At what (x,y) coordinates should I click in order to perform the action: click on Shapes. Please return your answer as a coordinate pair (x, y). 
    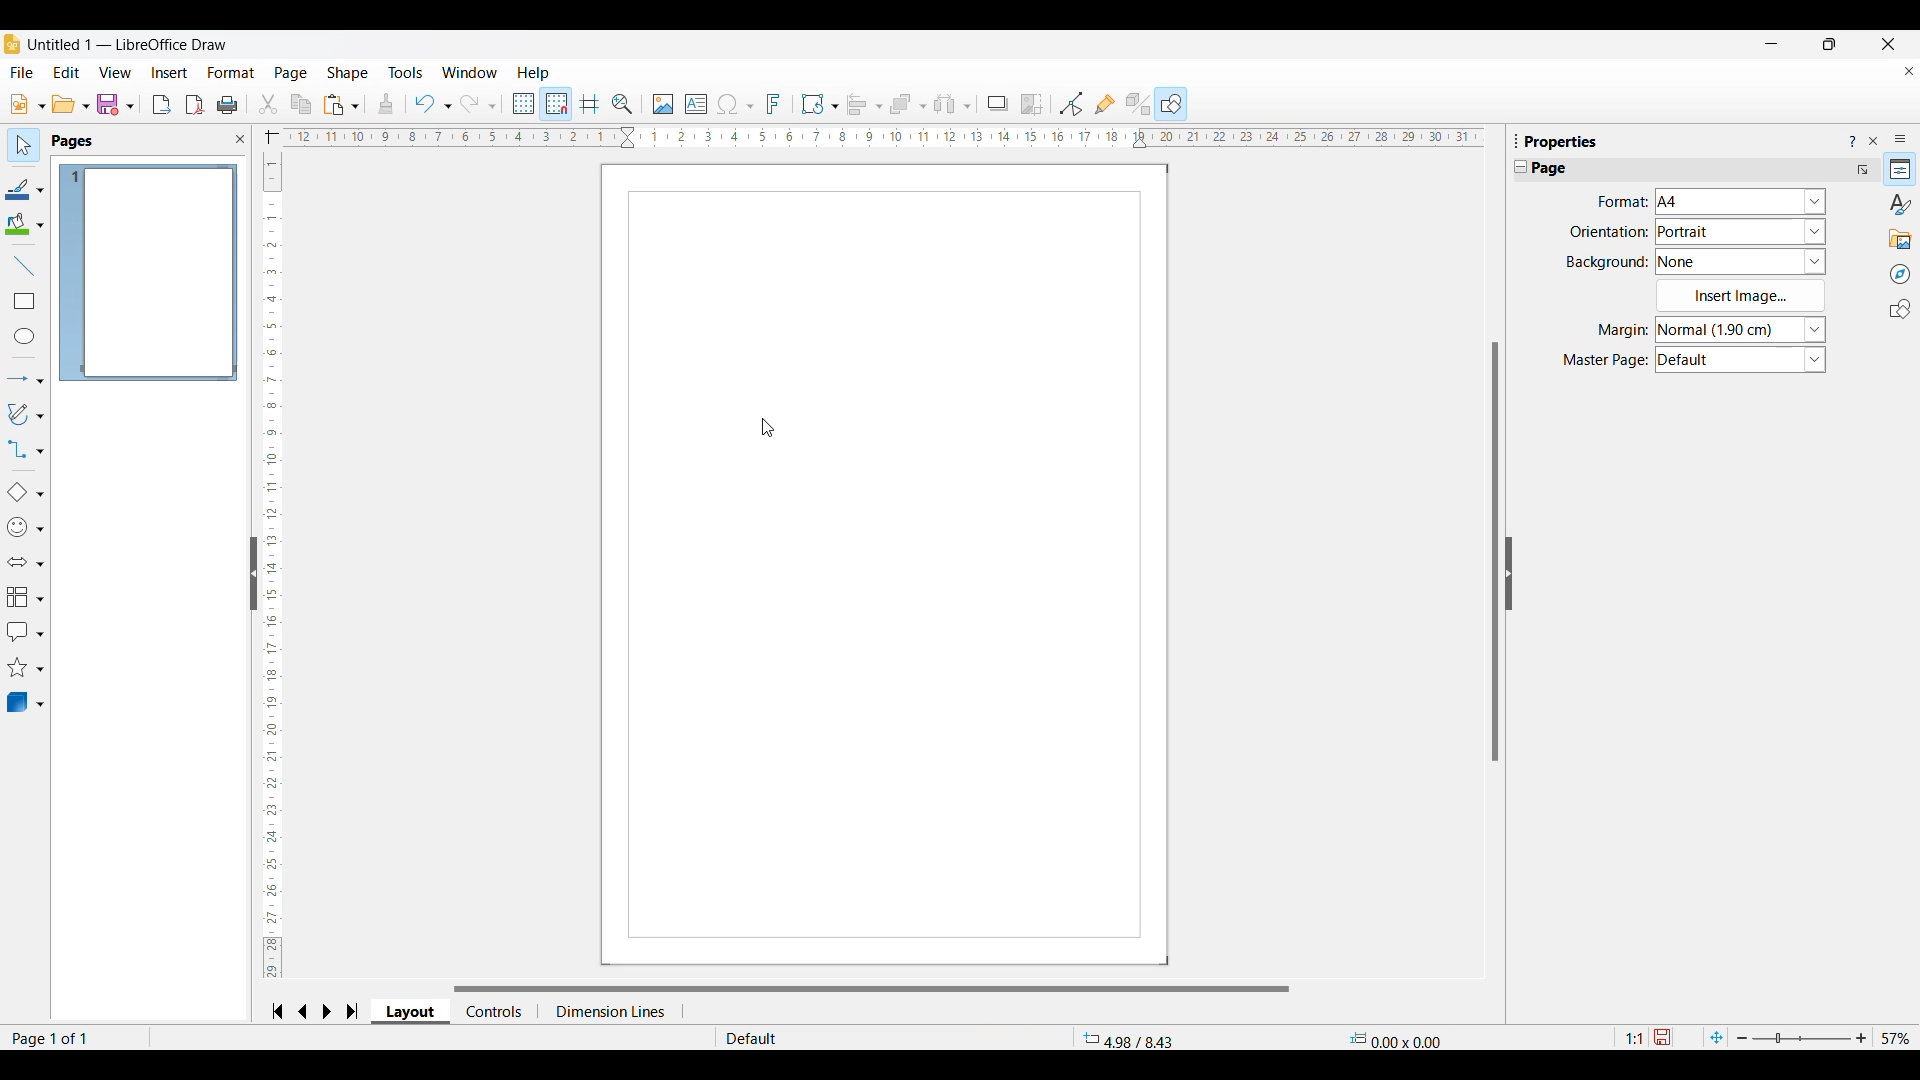
    Looking at the image, I should click on (1901, 309).